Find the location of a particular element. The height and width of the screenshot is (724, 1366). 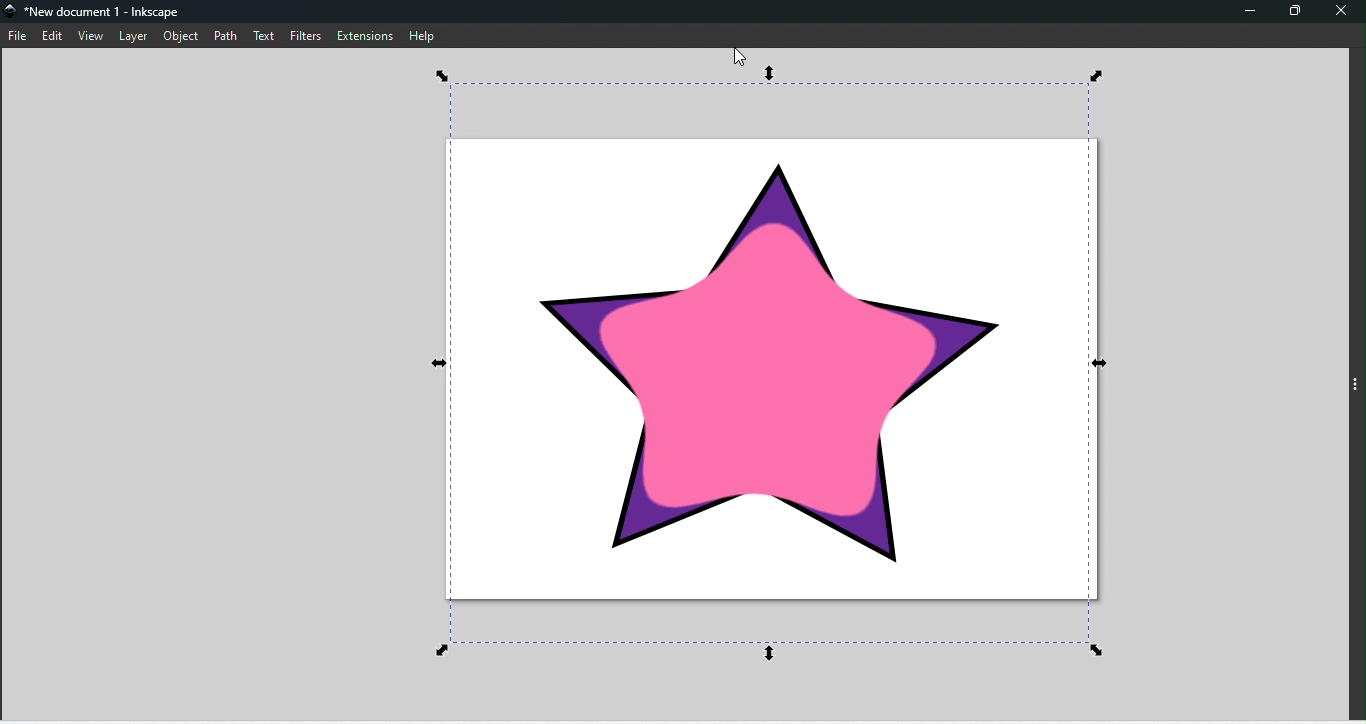

View is located at coordinates (94, 36).